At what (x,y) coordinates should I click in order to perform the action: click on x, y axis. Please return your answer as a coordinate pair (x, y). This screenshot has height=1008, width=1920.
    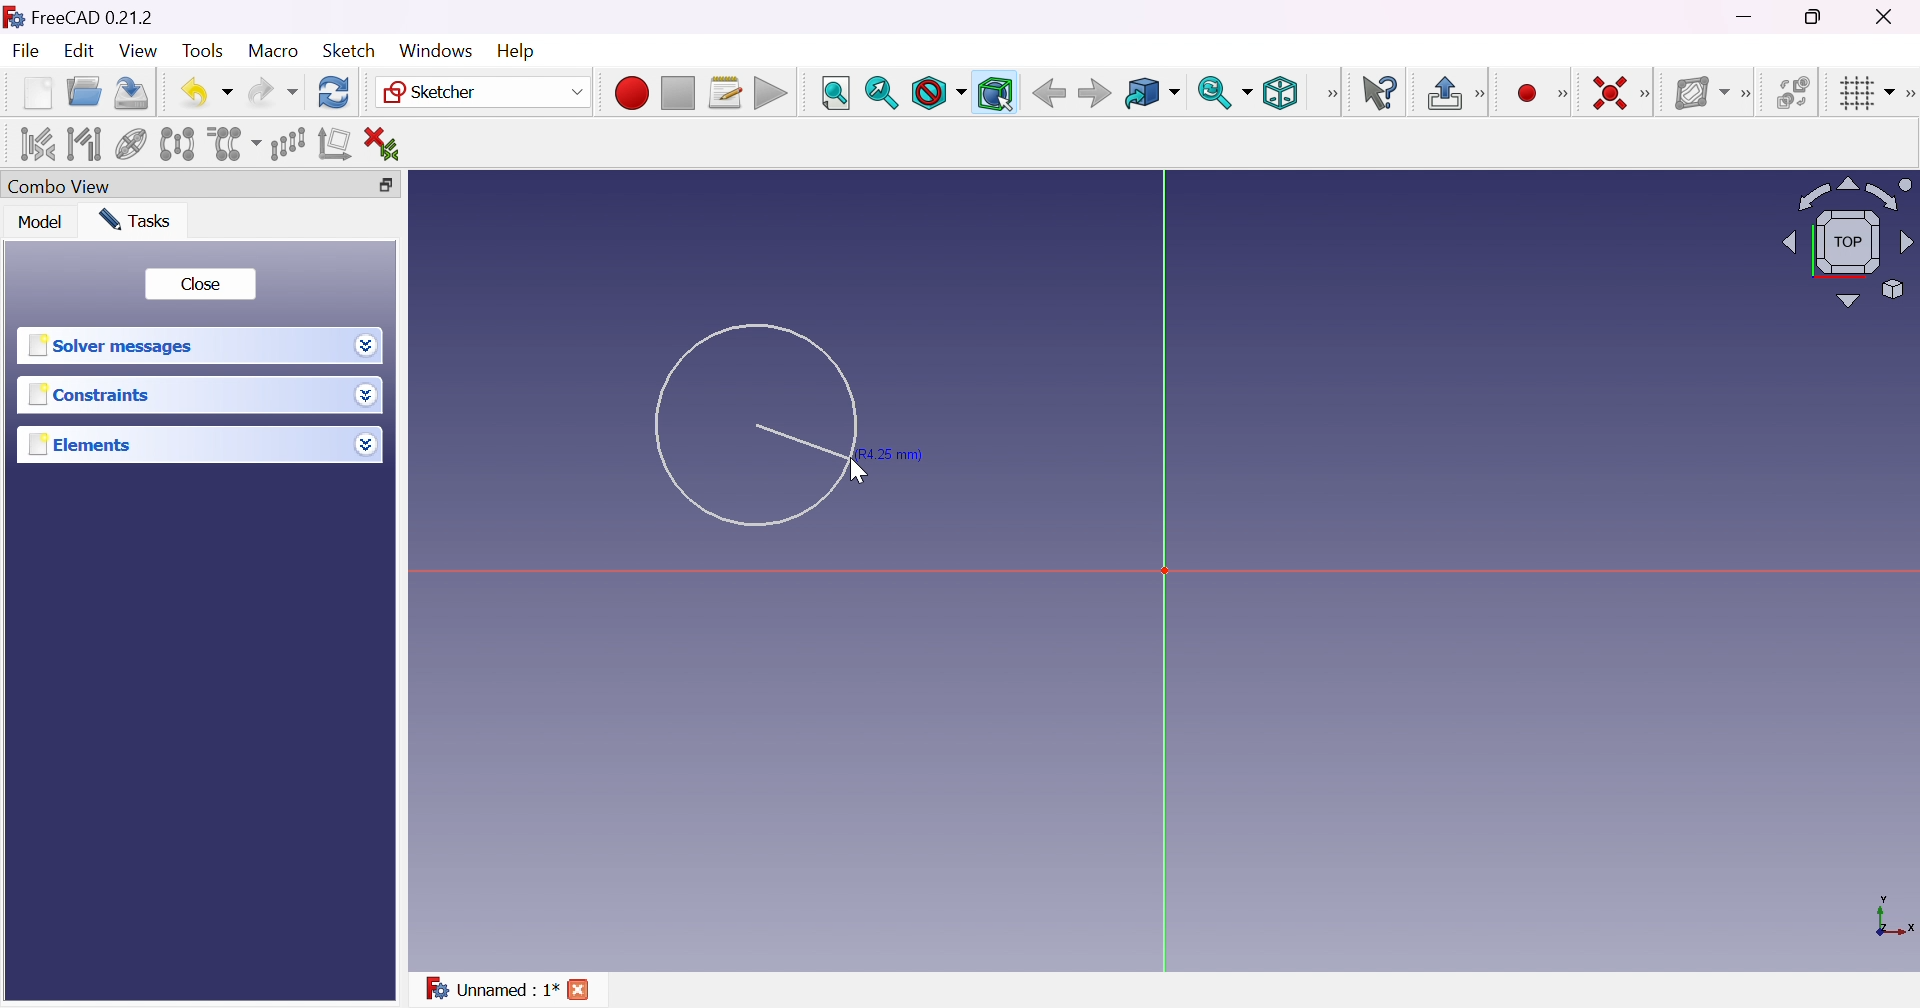
    Looking at the image, I should click on (1892, 919).